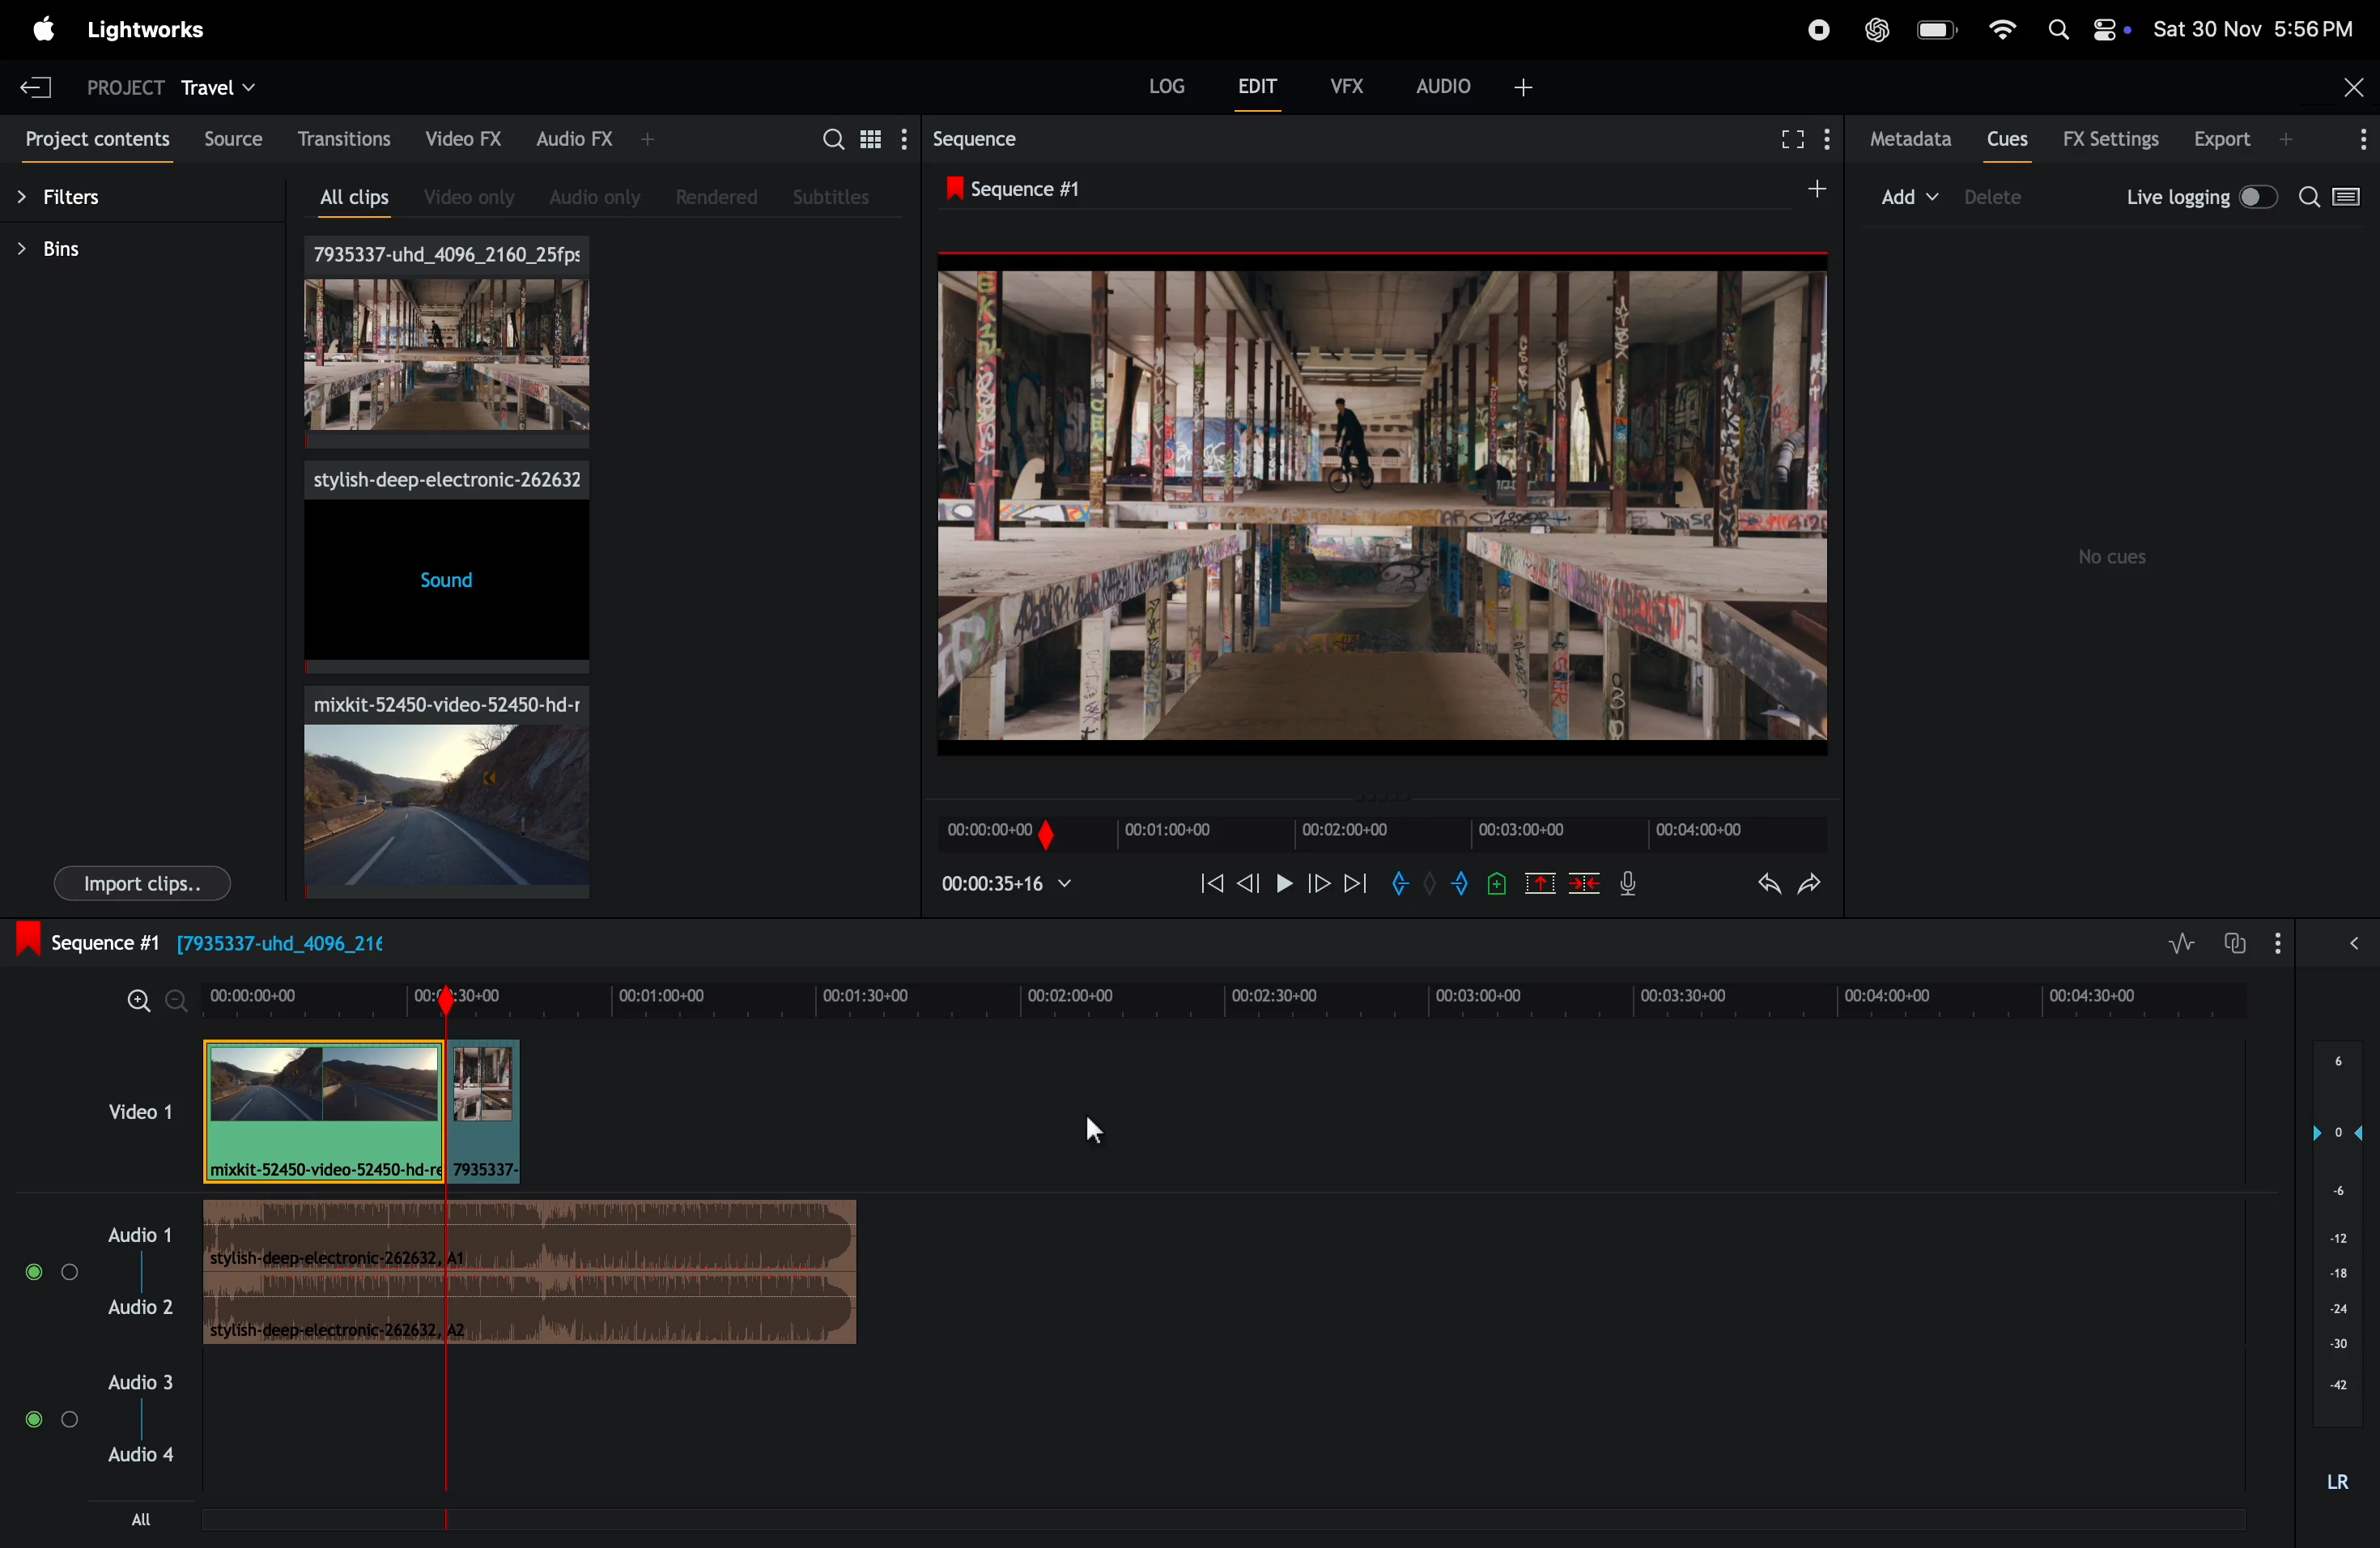 The image size is (2380, 1548). Describe the element at coordinates (222, 86) in the screenshot. I see `travel` at that location.